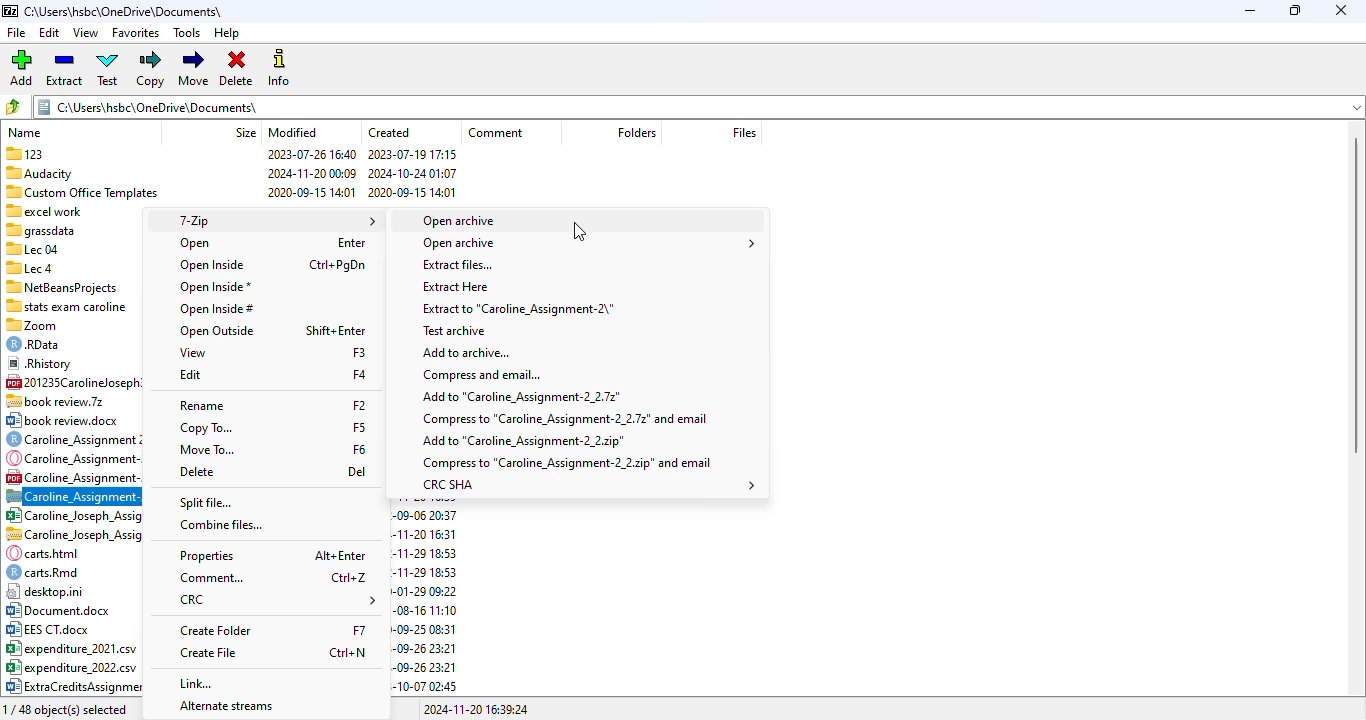 Image resolution: width=1366 pixels, height=720 pixels. I want to click on 7-Zip, so click(274, 221).